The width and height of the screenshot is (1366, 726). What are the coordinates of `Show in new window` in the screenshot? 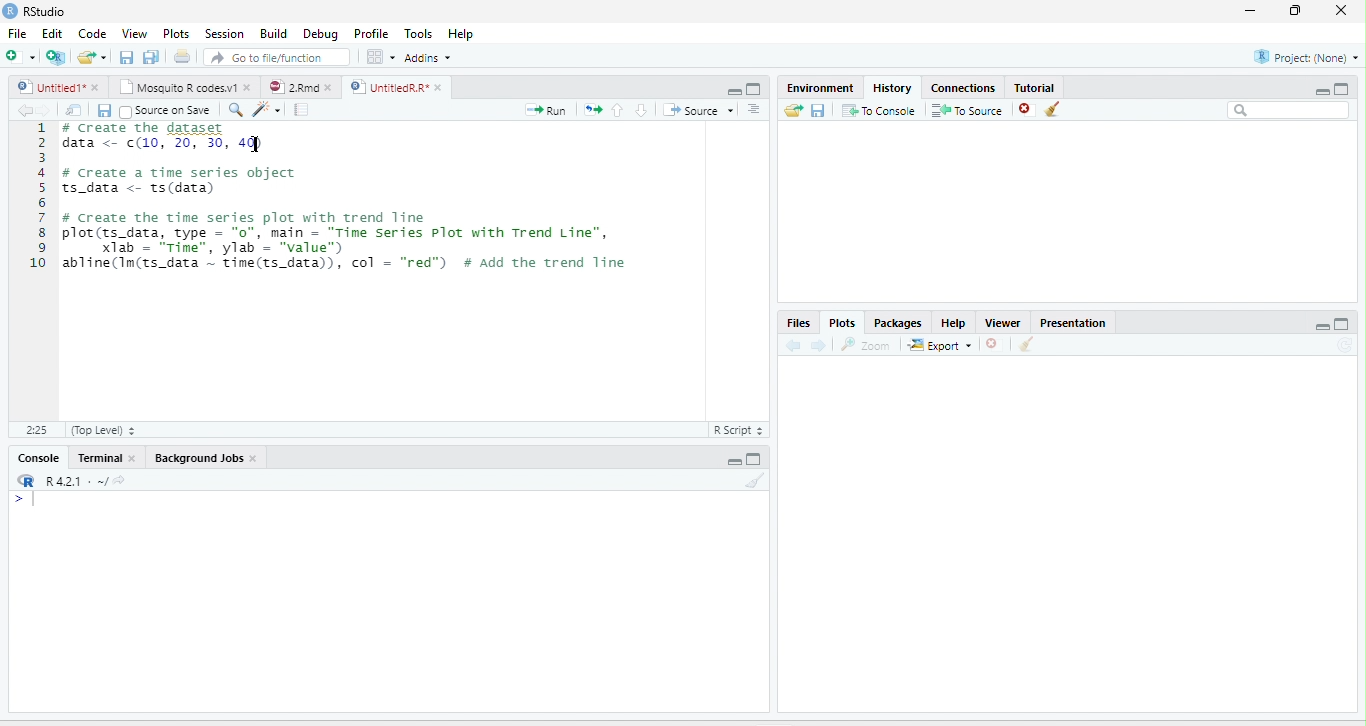 It's located at (74, 109).